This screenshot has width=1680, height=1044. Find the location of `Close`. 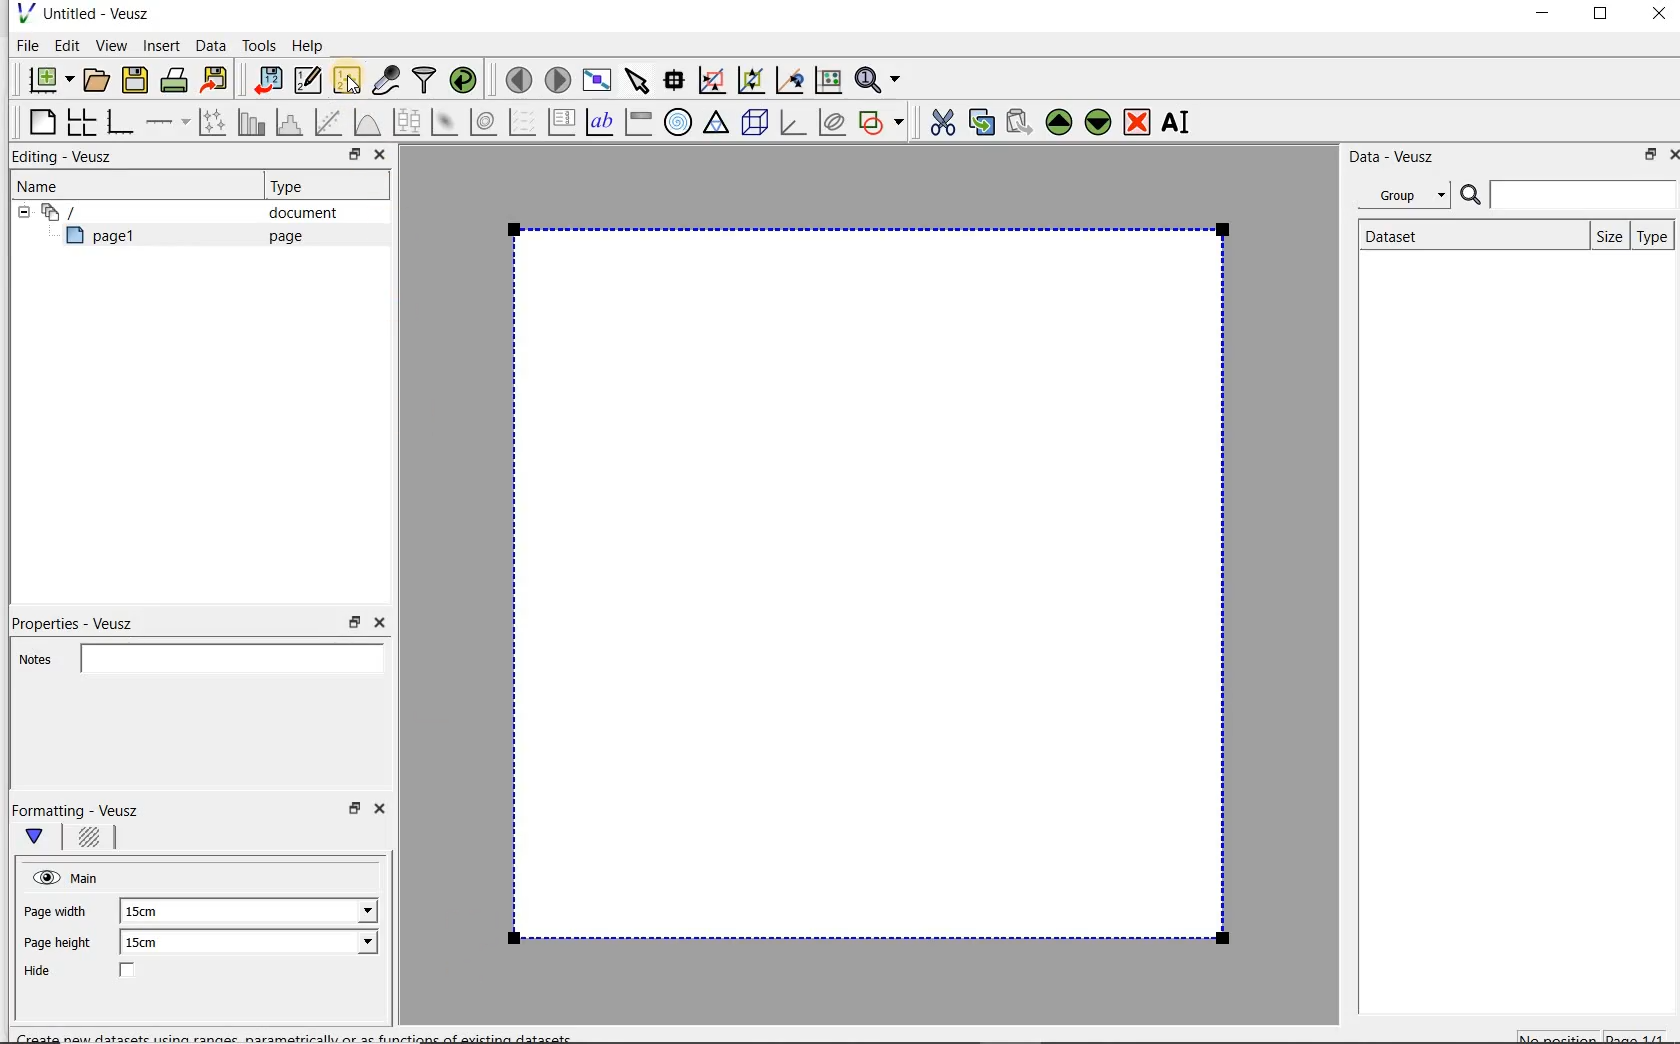

Close is located at coordinates (378, 623).